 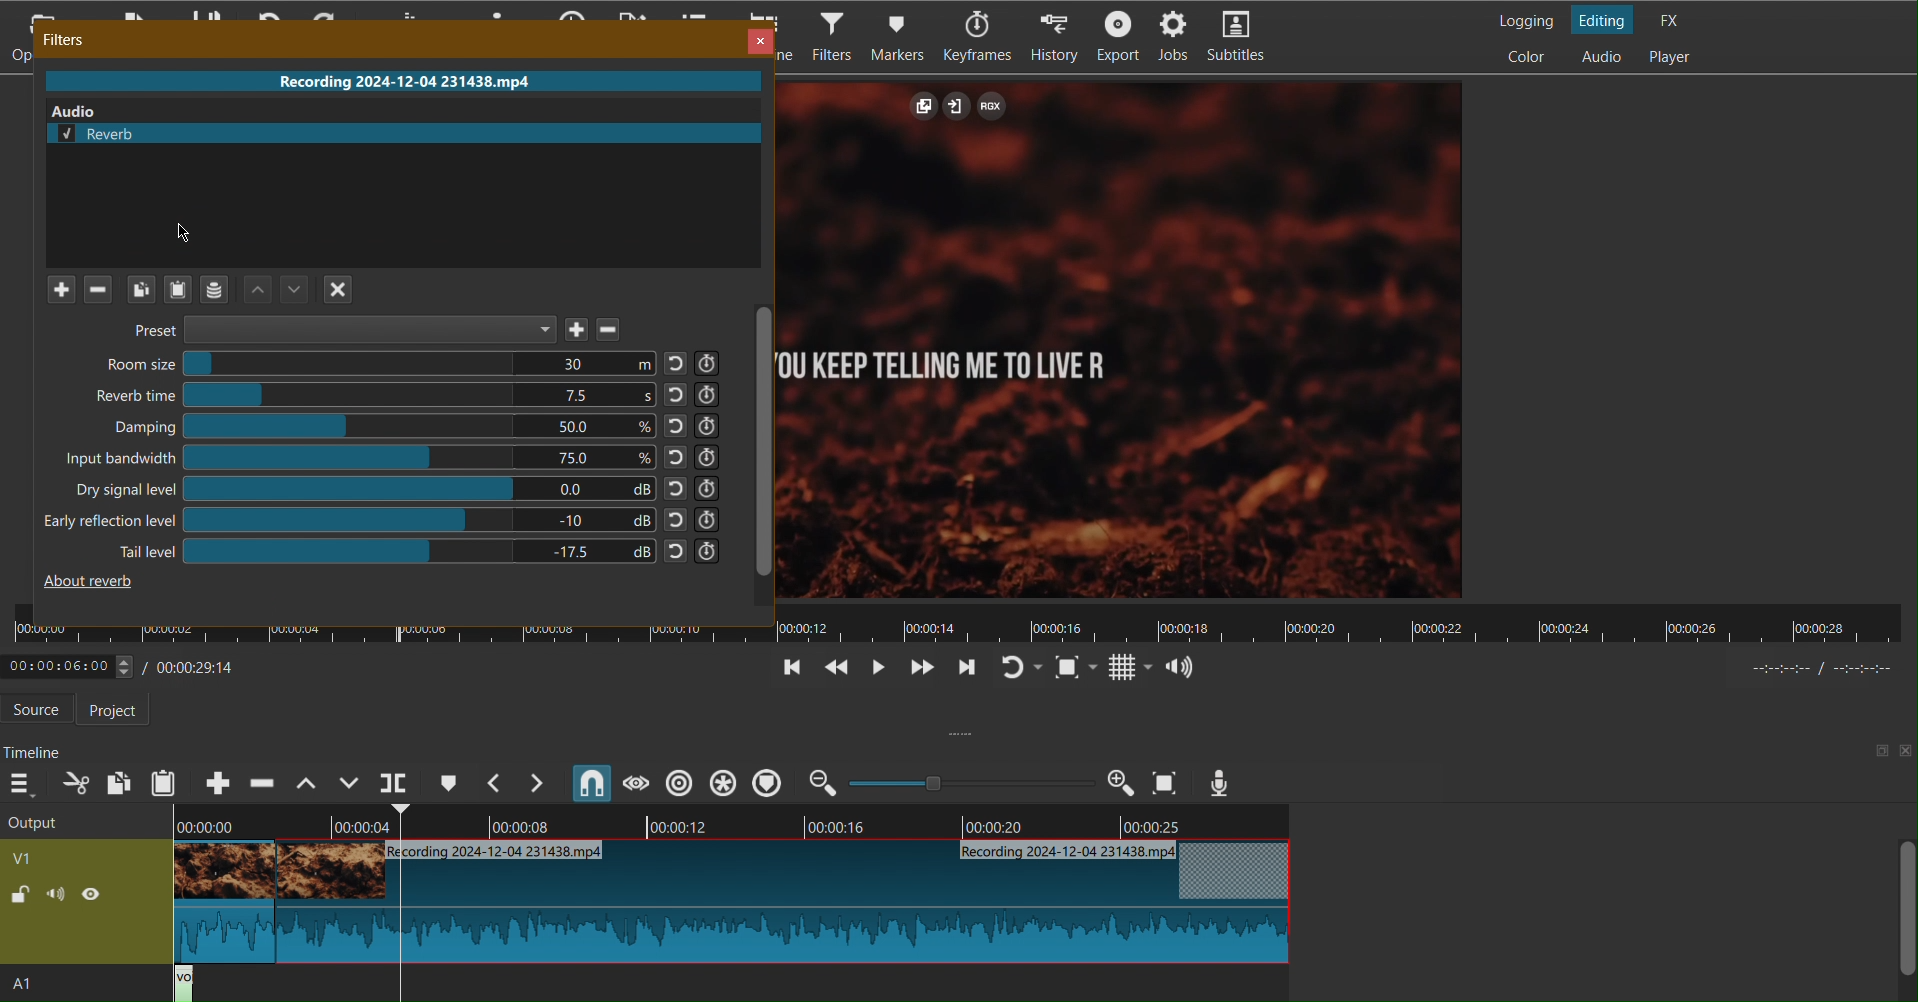 I want to click on Append, so click(x=219, y=782).